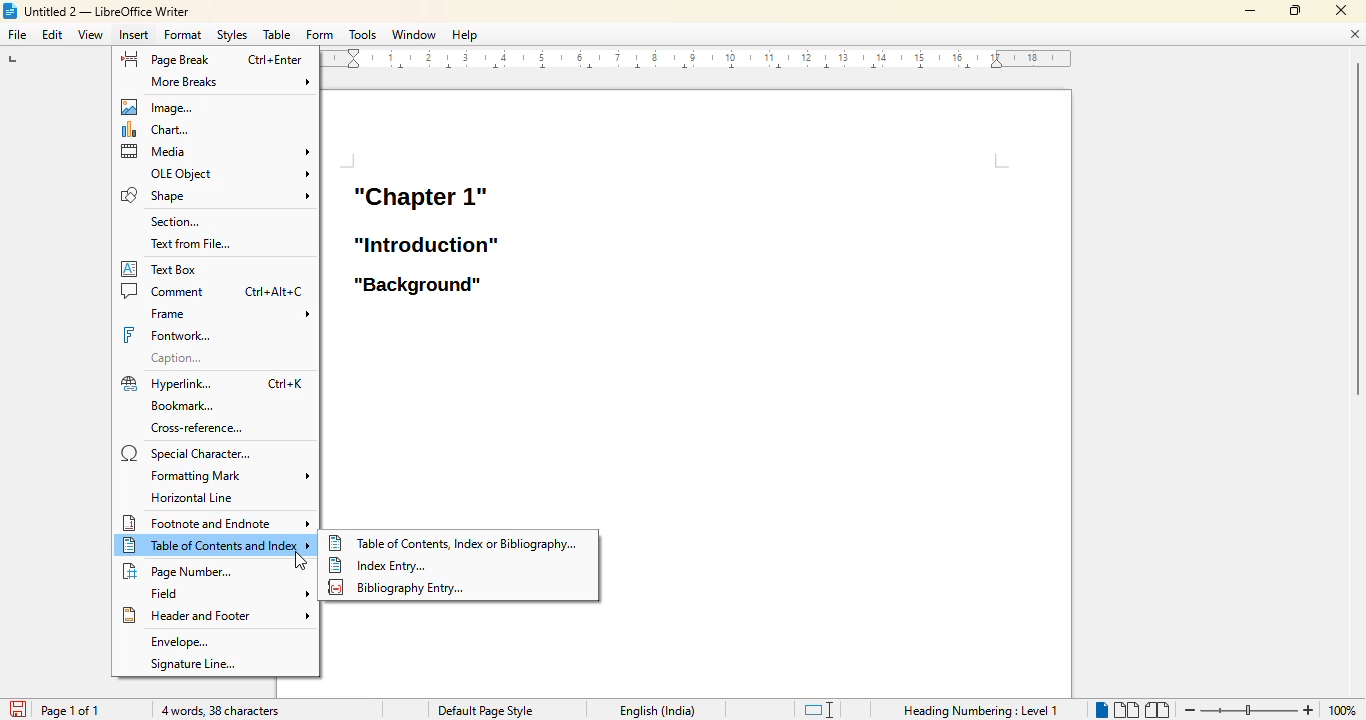  What do you see at coordinates (52, 34) in the screenshot?
I see `edit` at bounding box center [52, 34].